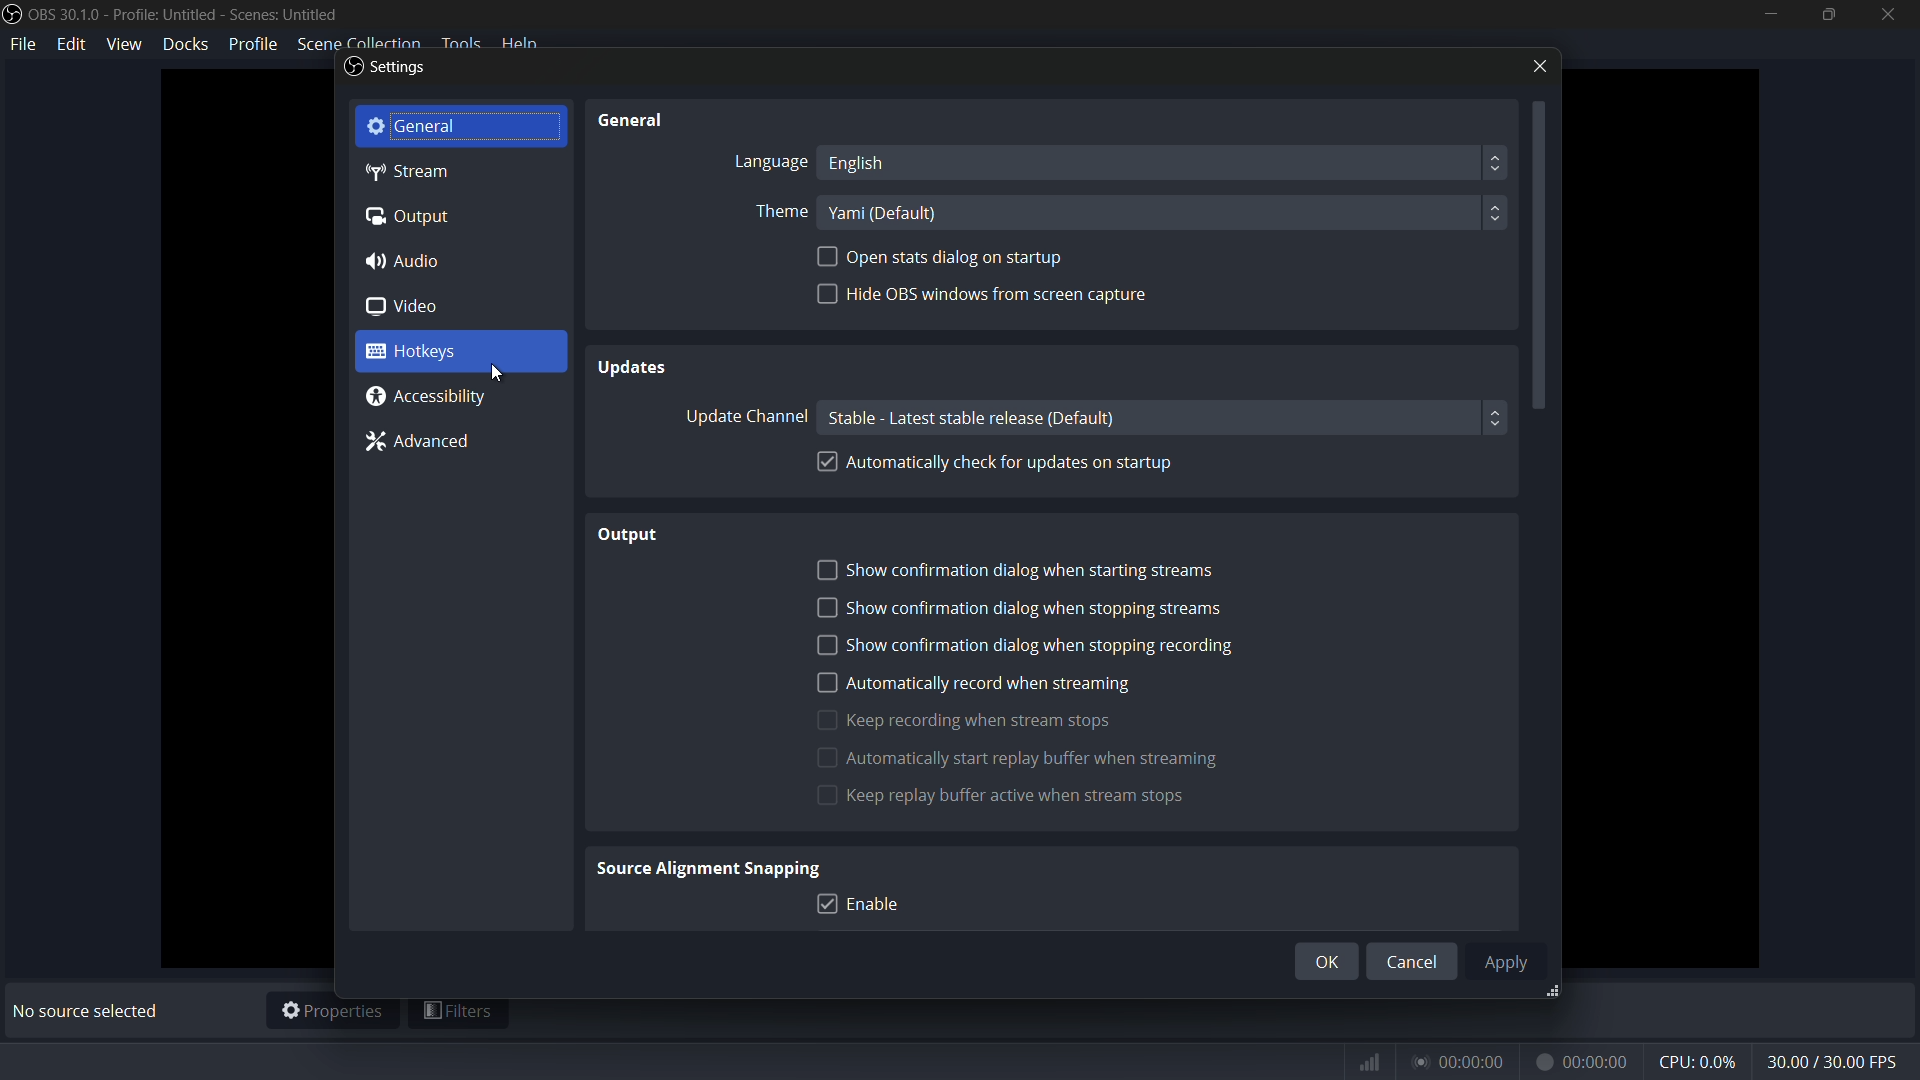 This screenshot has width=1920, height=1080. Describe the element at coordinates (1001, 795) in the screenshot. I see `keep replay buffer active when stream stops` at that location.